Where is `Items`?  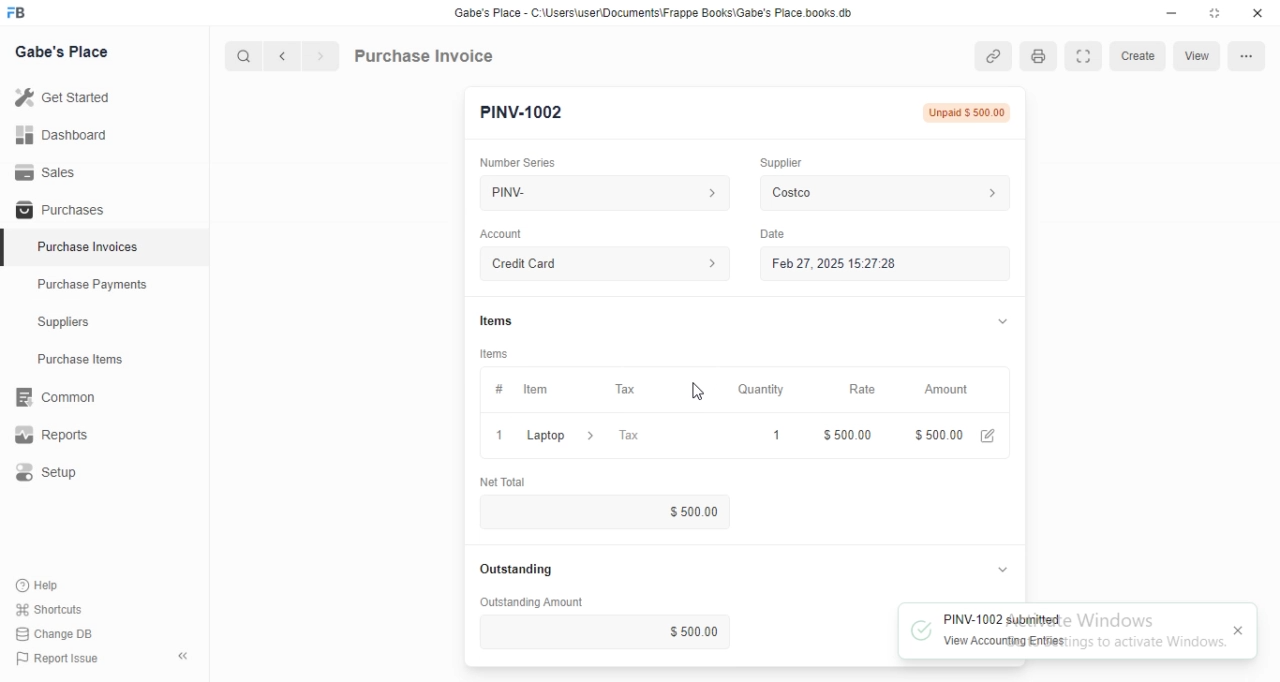
Items is located at coordinates (496, 321).